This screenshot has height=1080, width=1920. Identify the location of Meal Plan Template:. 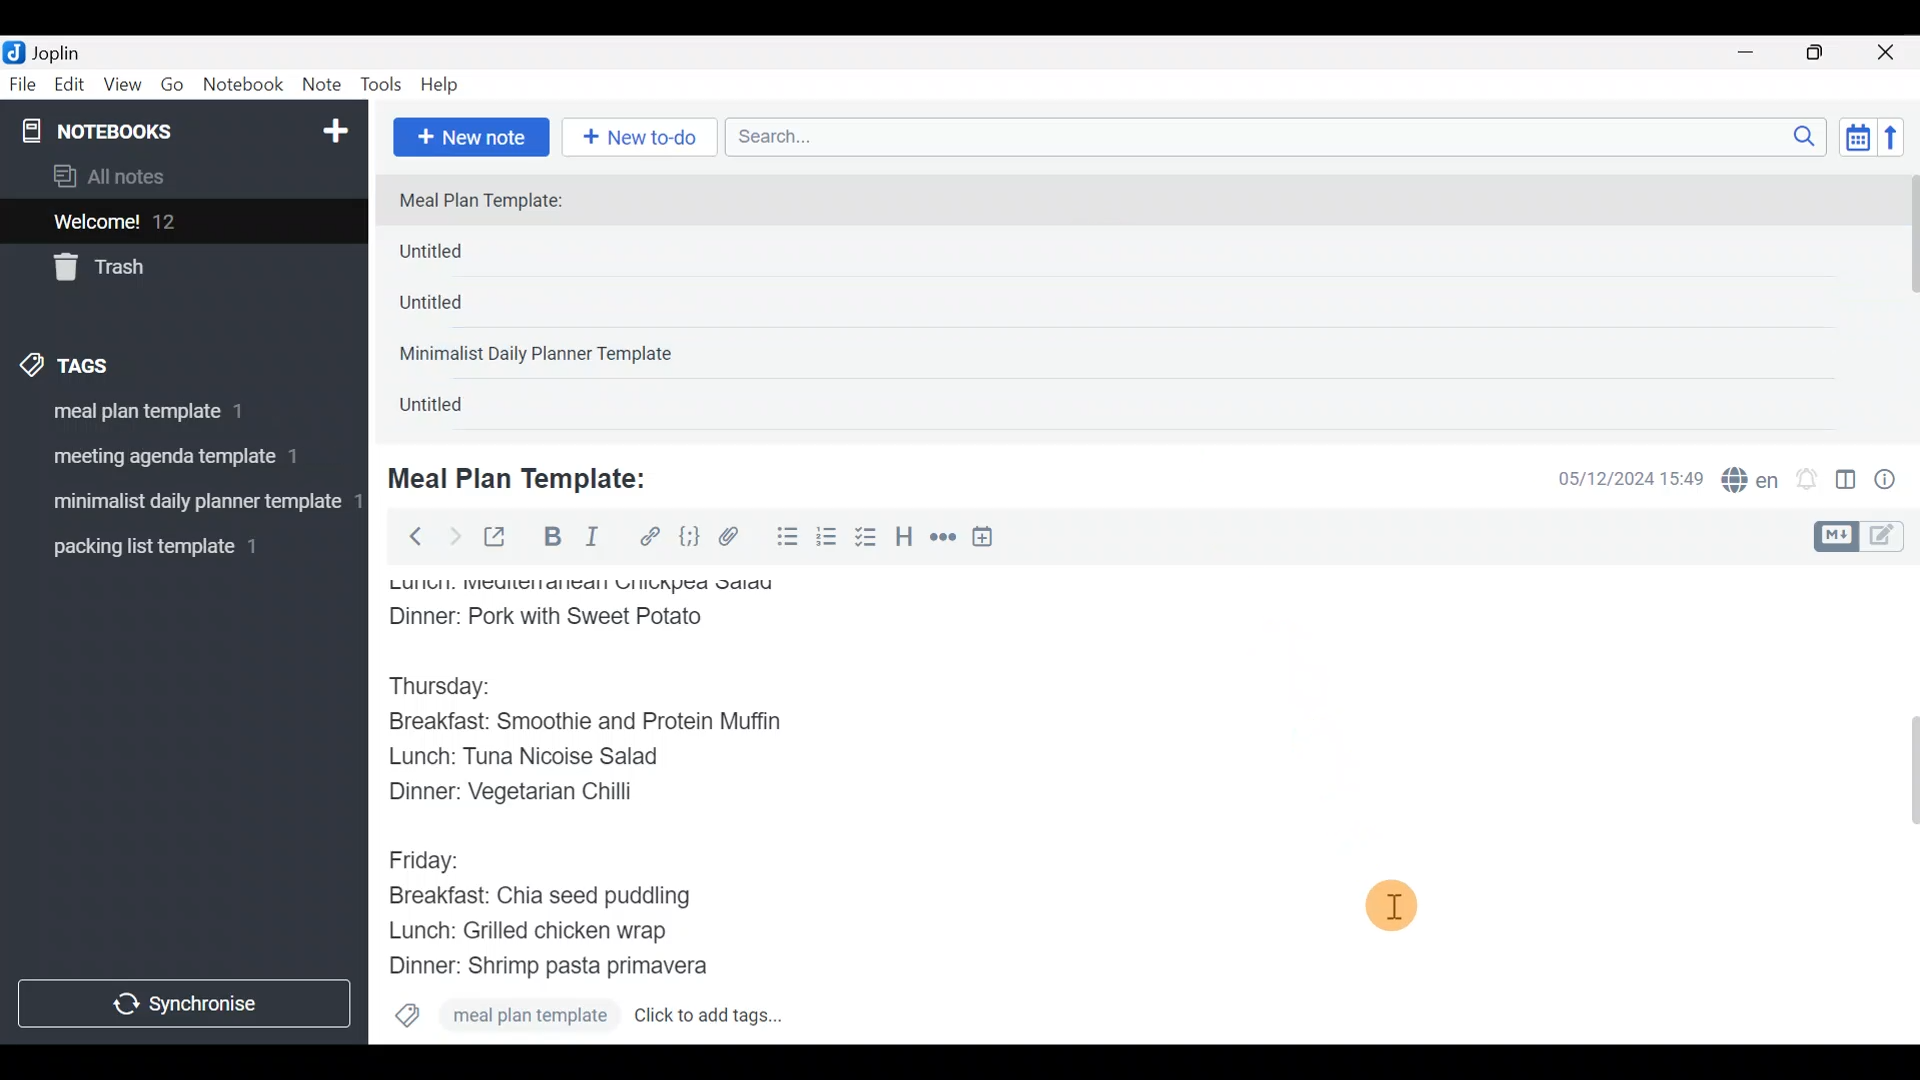
(530, 476).